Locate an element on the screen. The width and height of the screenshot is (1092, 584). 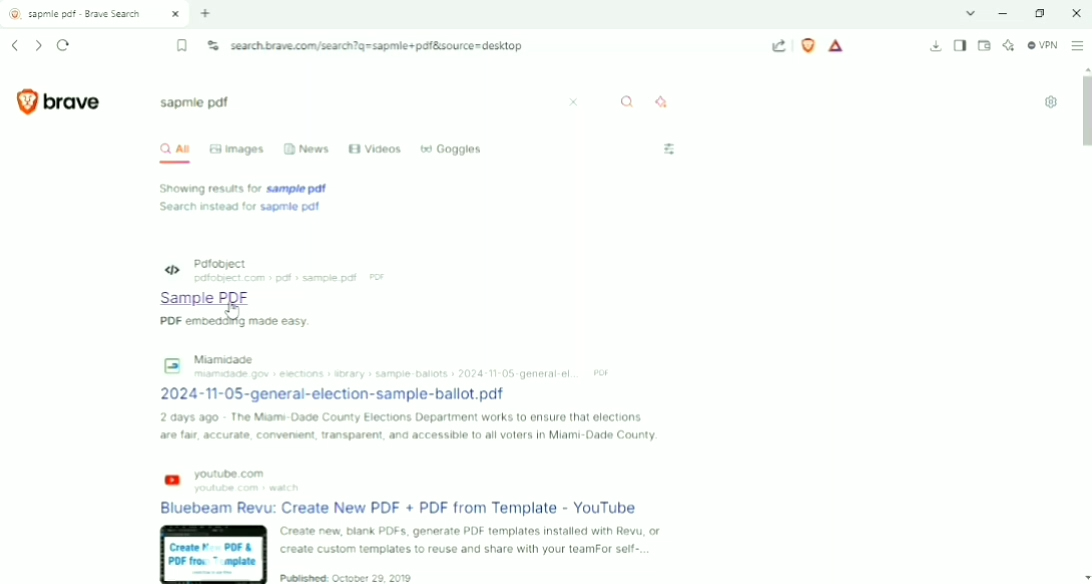
Cursor is located at coordinates (236, 310).